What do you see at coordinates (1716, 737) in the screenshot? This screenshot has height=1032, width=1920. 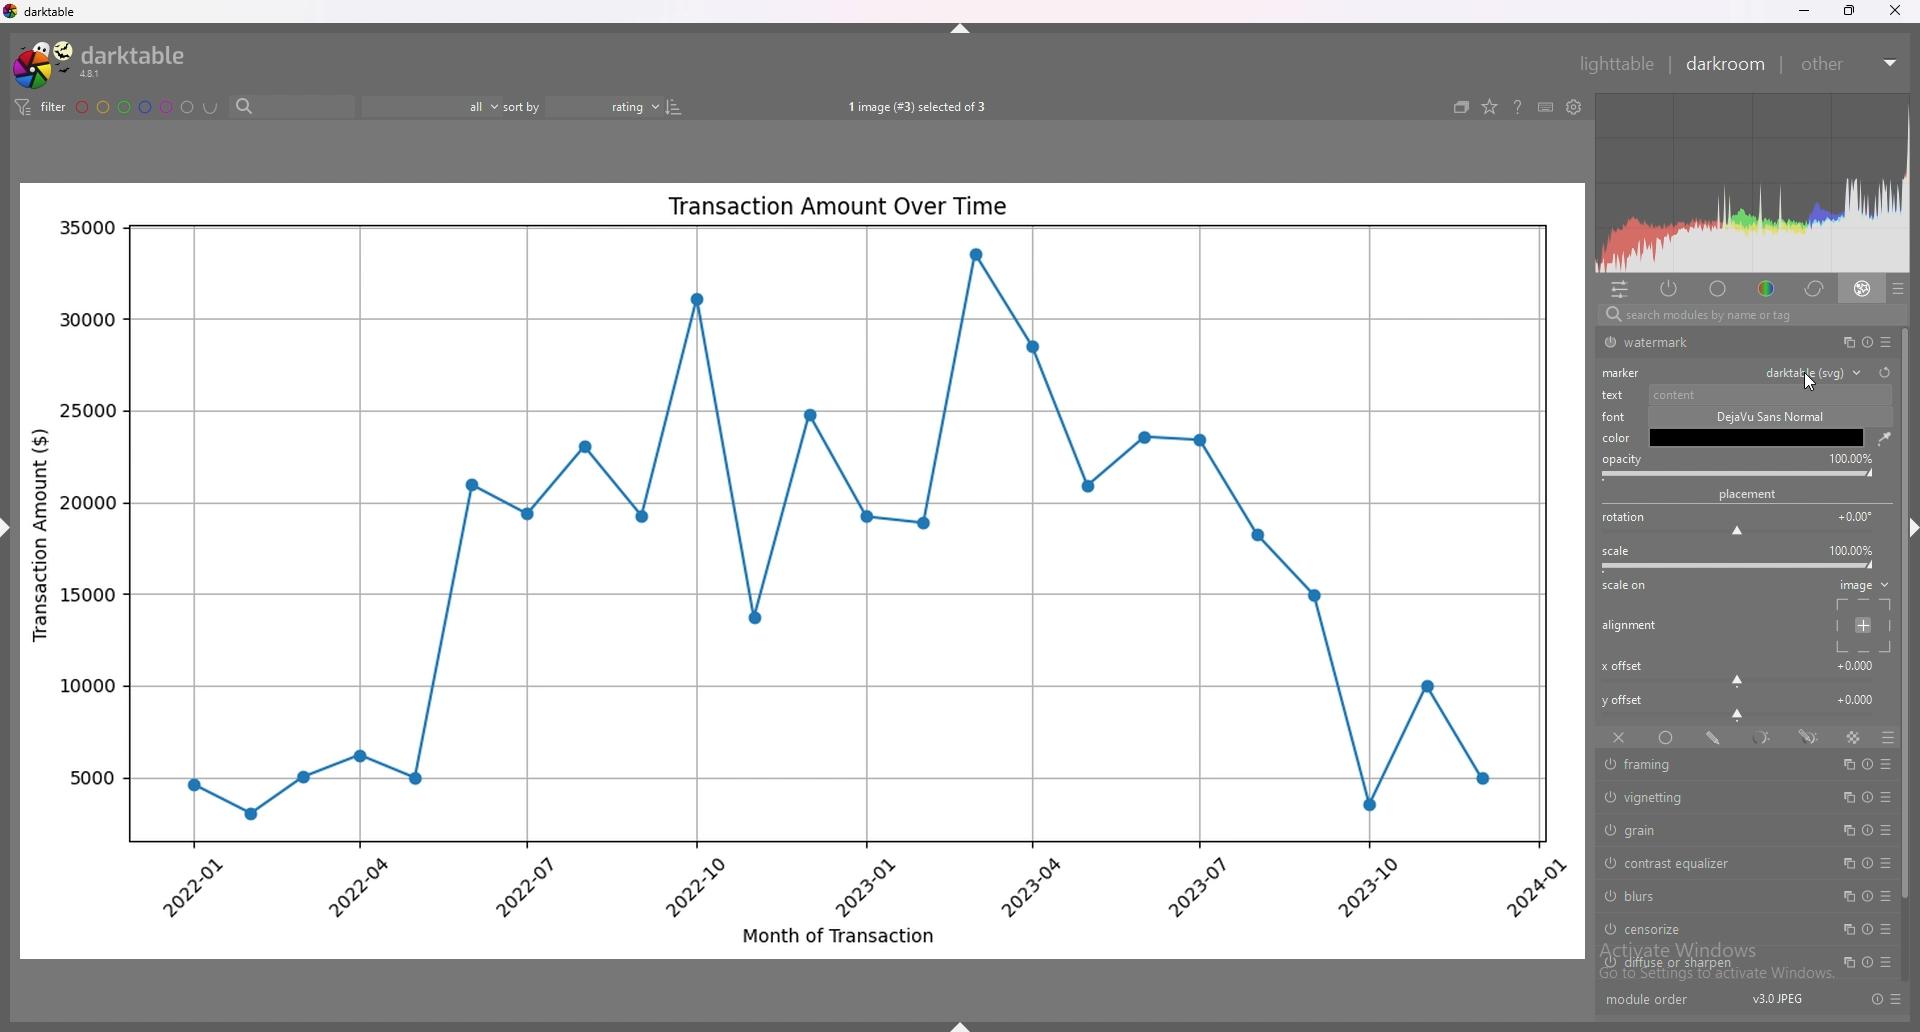 I see `drawn mask` at bounding box center [1716, 737].